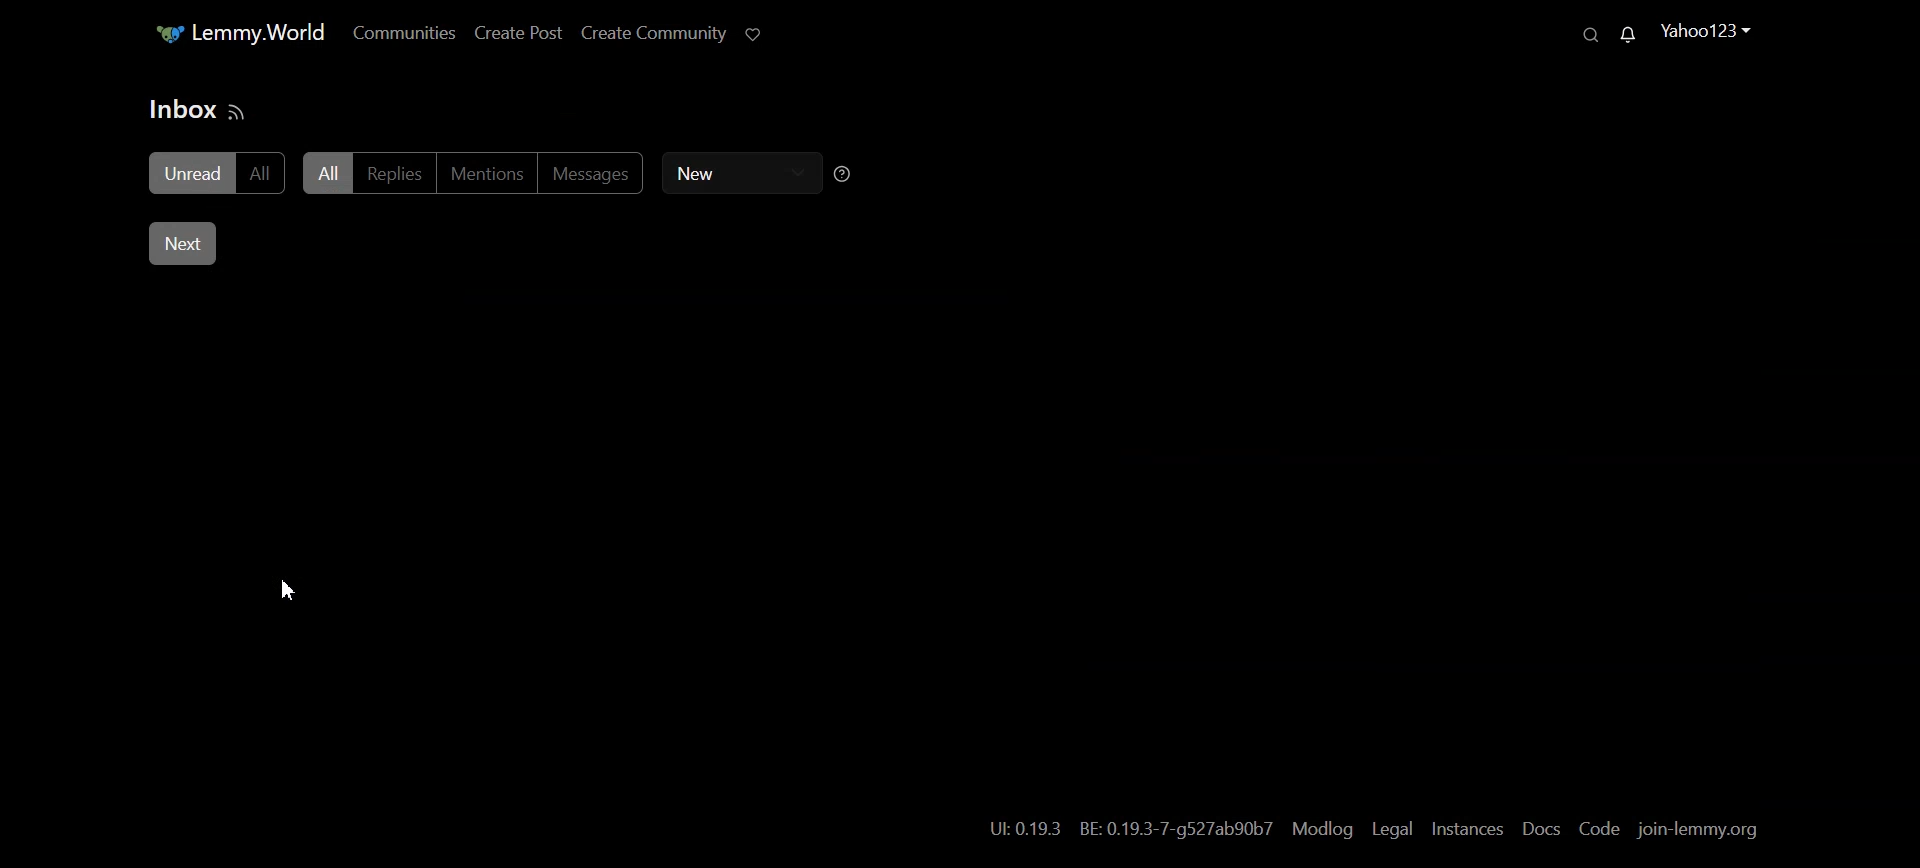 The height and width of the screenshot is (868, 1920). What do you see at coordinates (1541, 829) in the screenshot?
I see `Docs` at bounding box center [1541, 829].